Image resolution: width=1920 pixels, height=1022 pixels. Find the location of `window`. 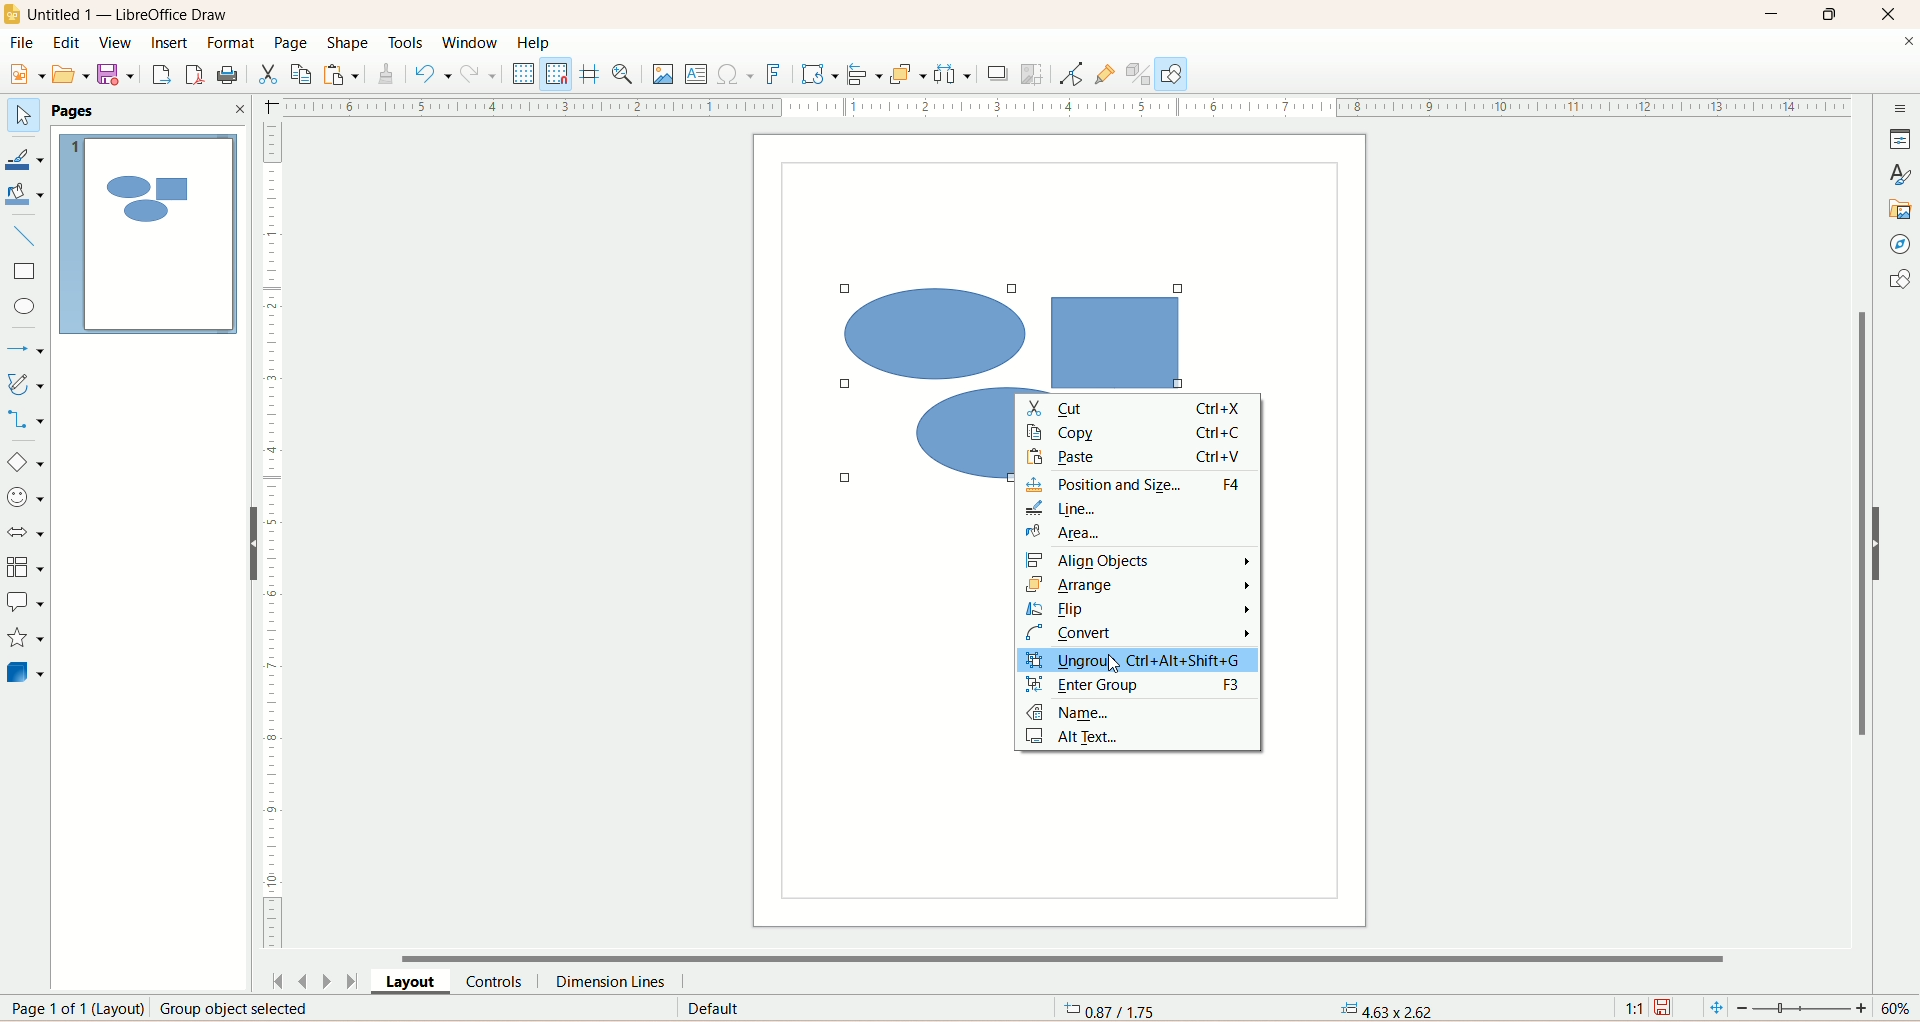

window is located at coordinates (470, 44).